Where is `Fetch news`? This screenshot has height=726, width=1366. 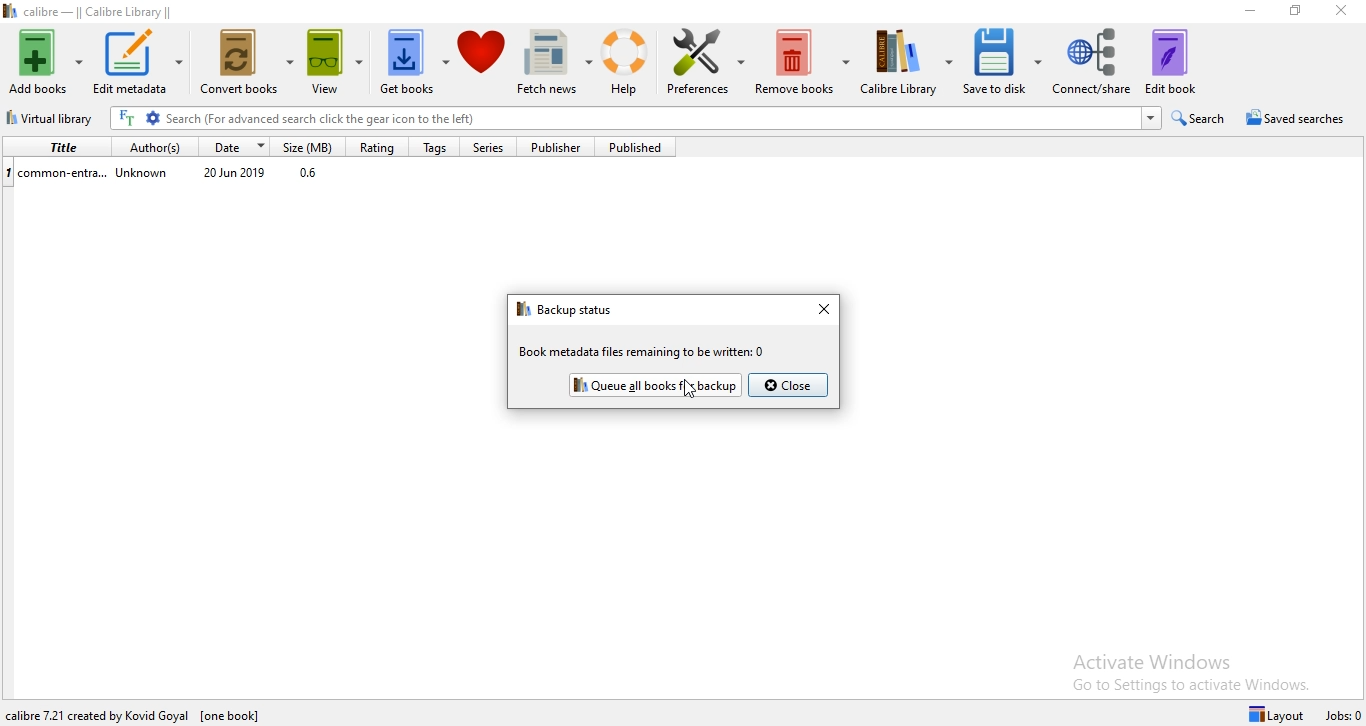 Fetch news is located at coordinates (557, 64).